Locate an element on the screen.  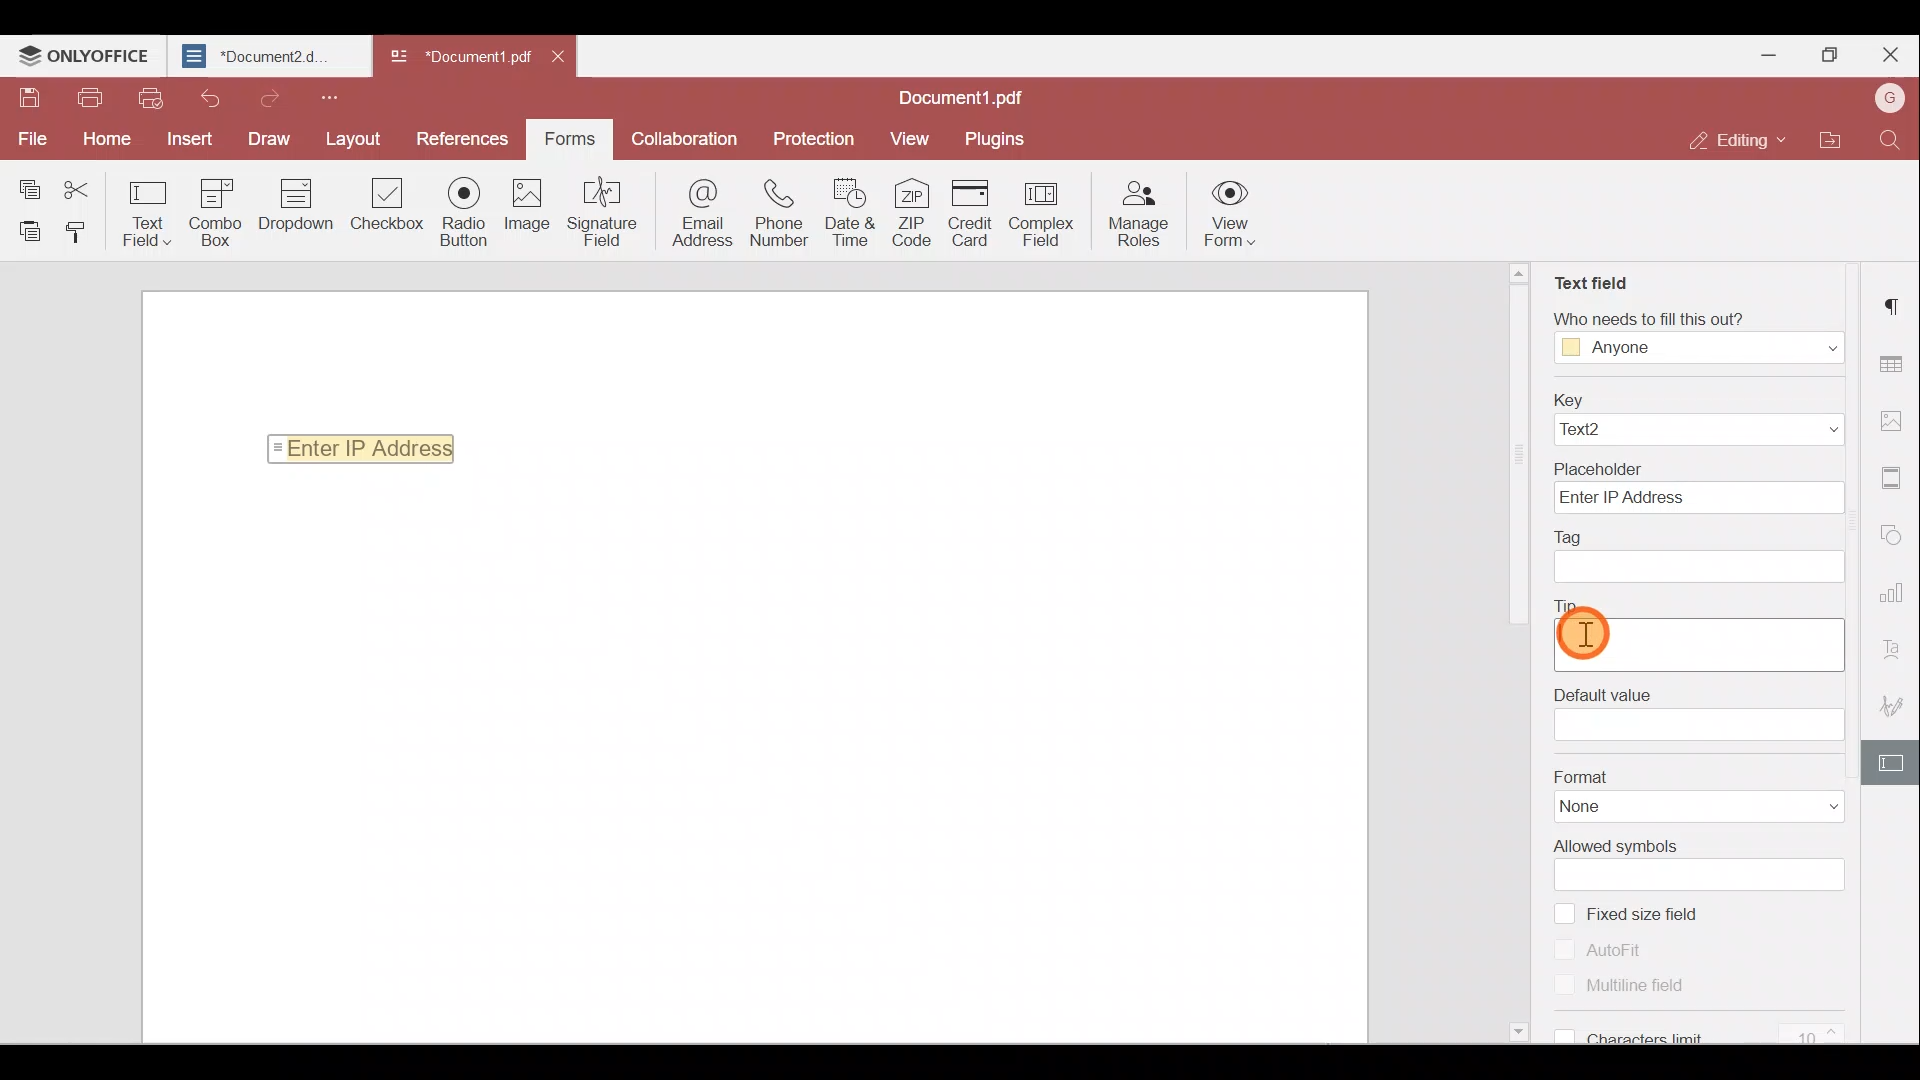
Tag is located at coordinates (1698, 552).